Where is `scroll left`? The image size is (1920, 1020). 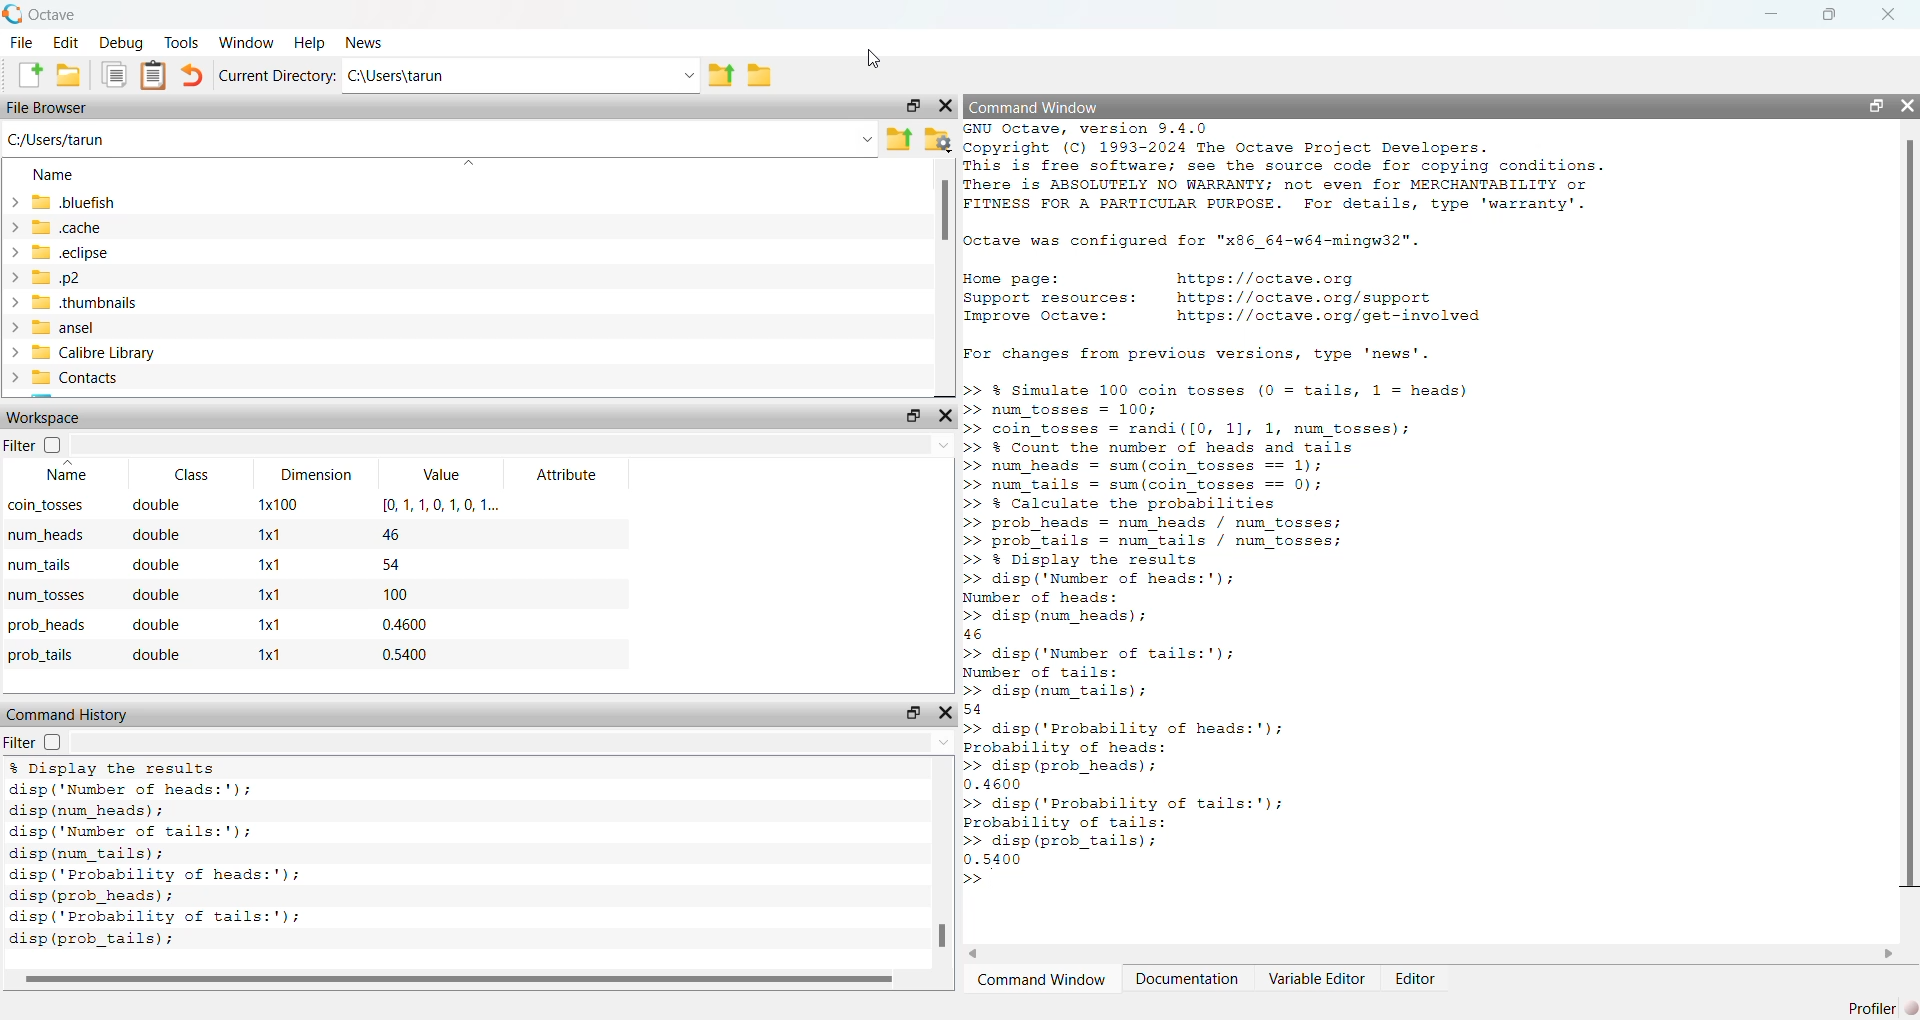
scroll left is located at coordinates (973, 953).